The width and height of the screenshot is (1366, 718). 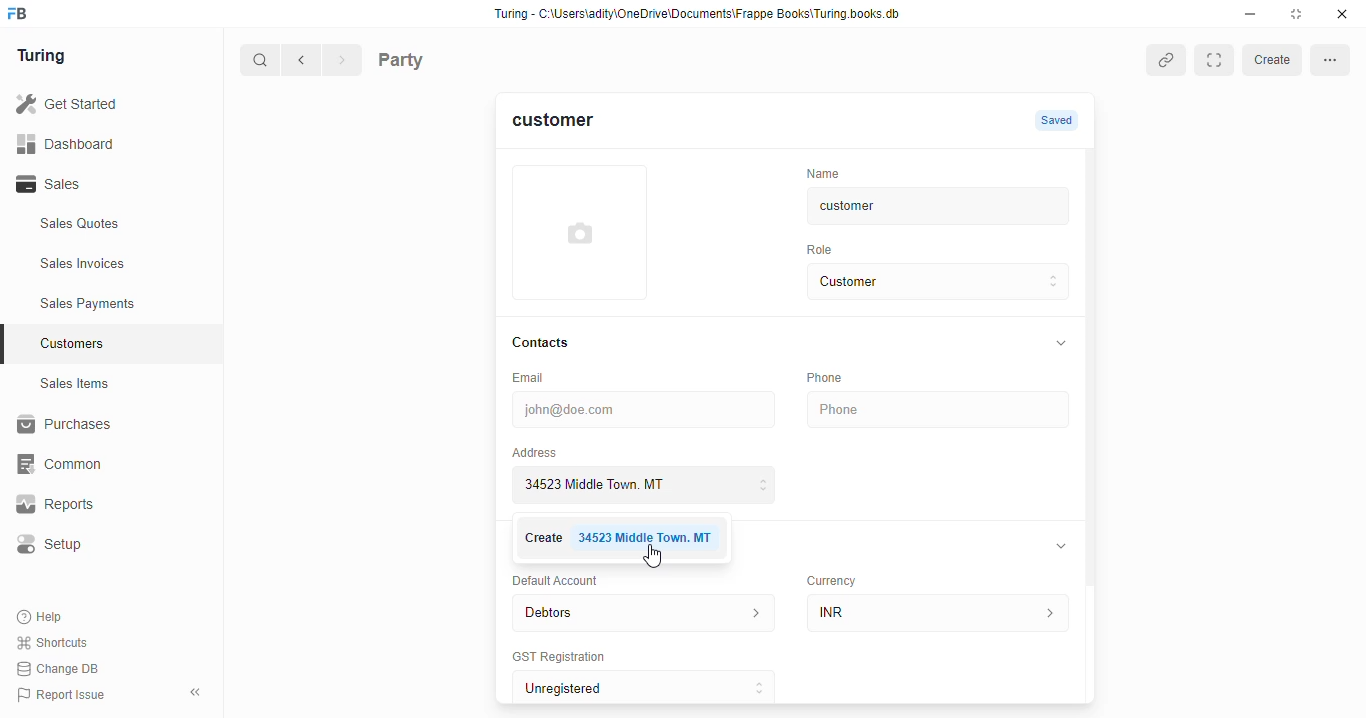 What do you see at coordinates (1061, 544) in the screenshot?
I see `collapse` at bounding box center [1061, 544].